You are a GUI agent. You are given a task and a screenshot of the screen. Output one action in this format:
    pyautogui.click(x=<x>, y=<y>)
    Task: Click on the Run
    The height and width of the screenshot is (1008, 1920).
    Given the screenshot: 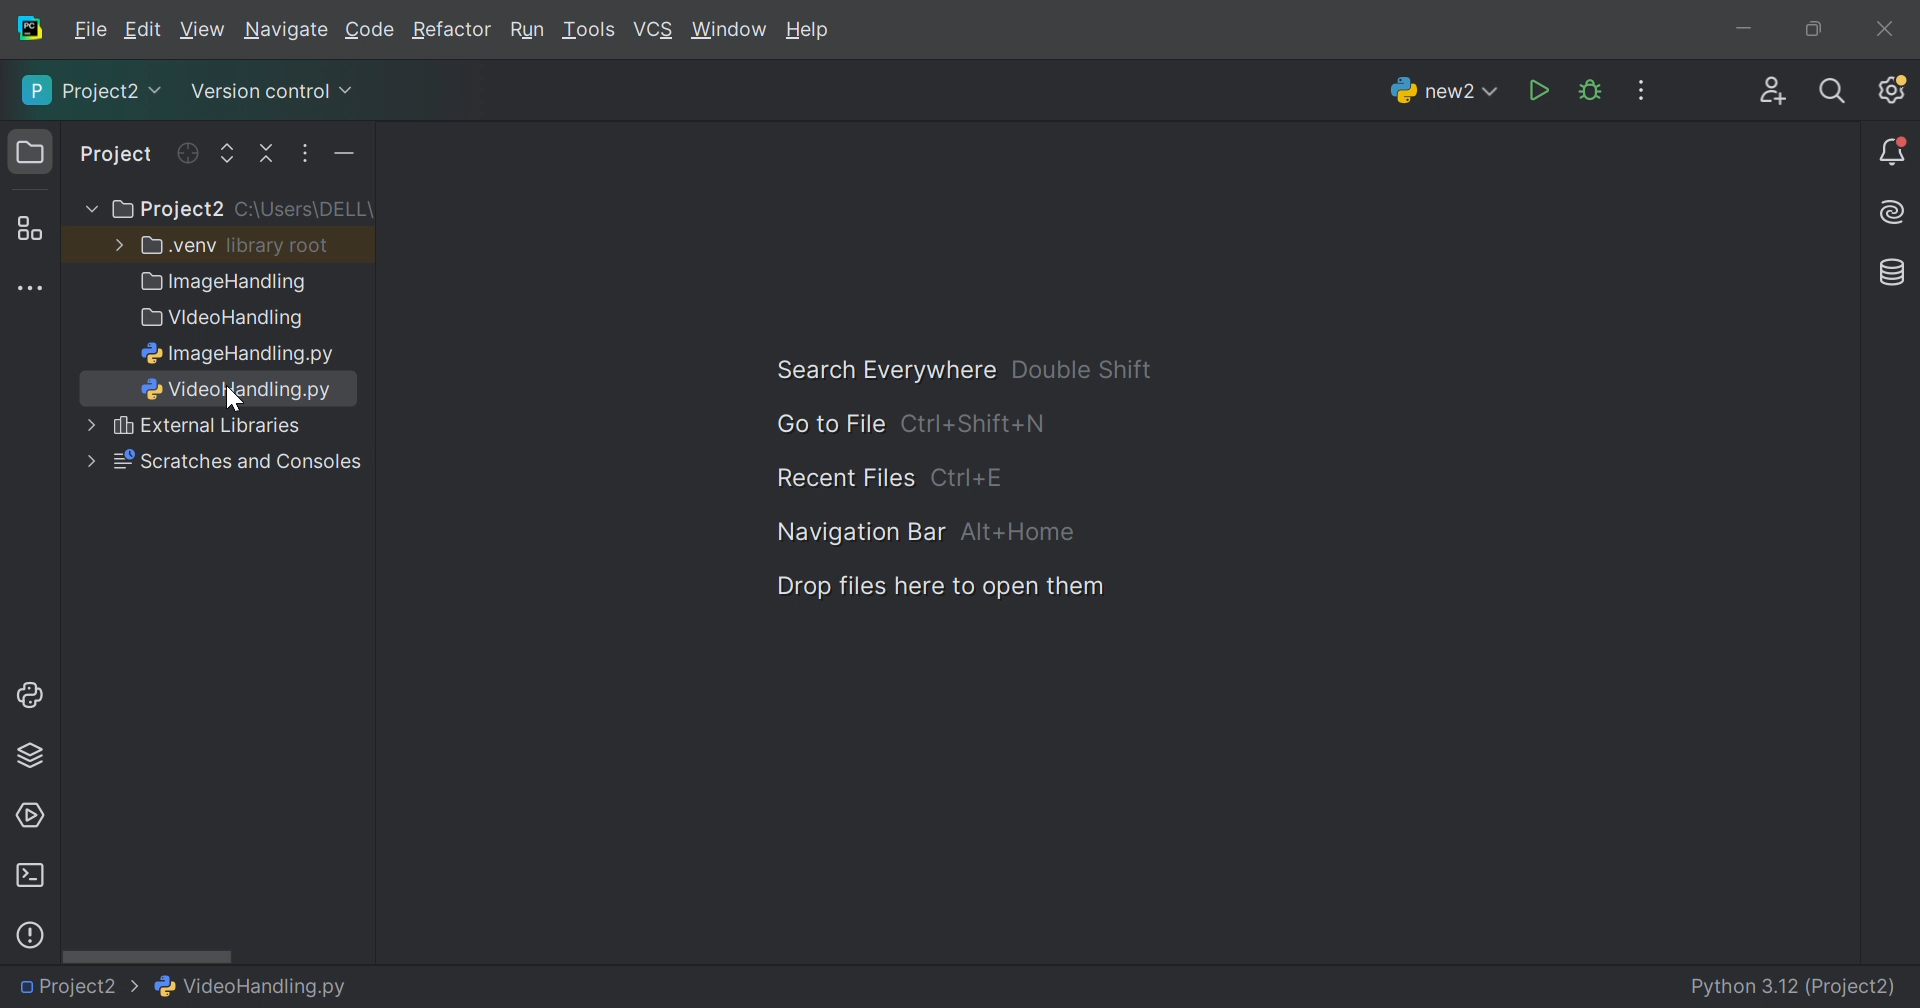 What is the action you would take?
    pyautogui.click(x=527, y=32)
    